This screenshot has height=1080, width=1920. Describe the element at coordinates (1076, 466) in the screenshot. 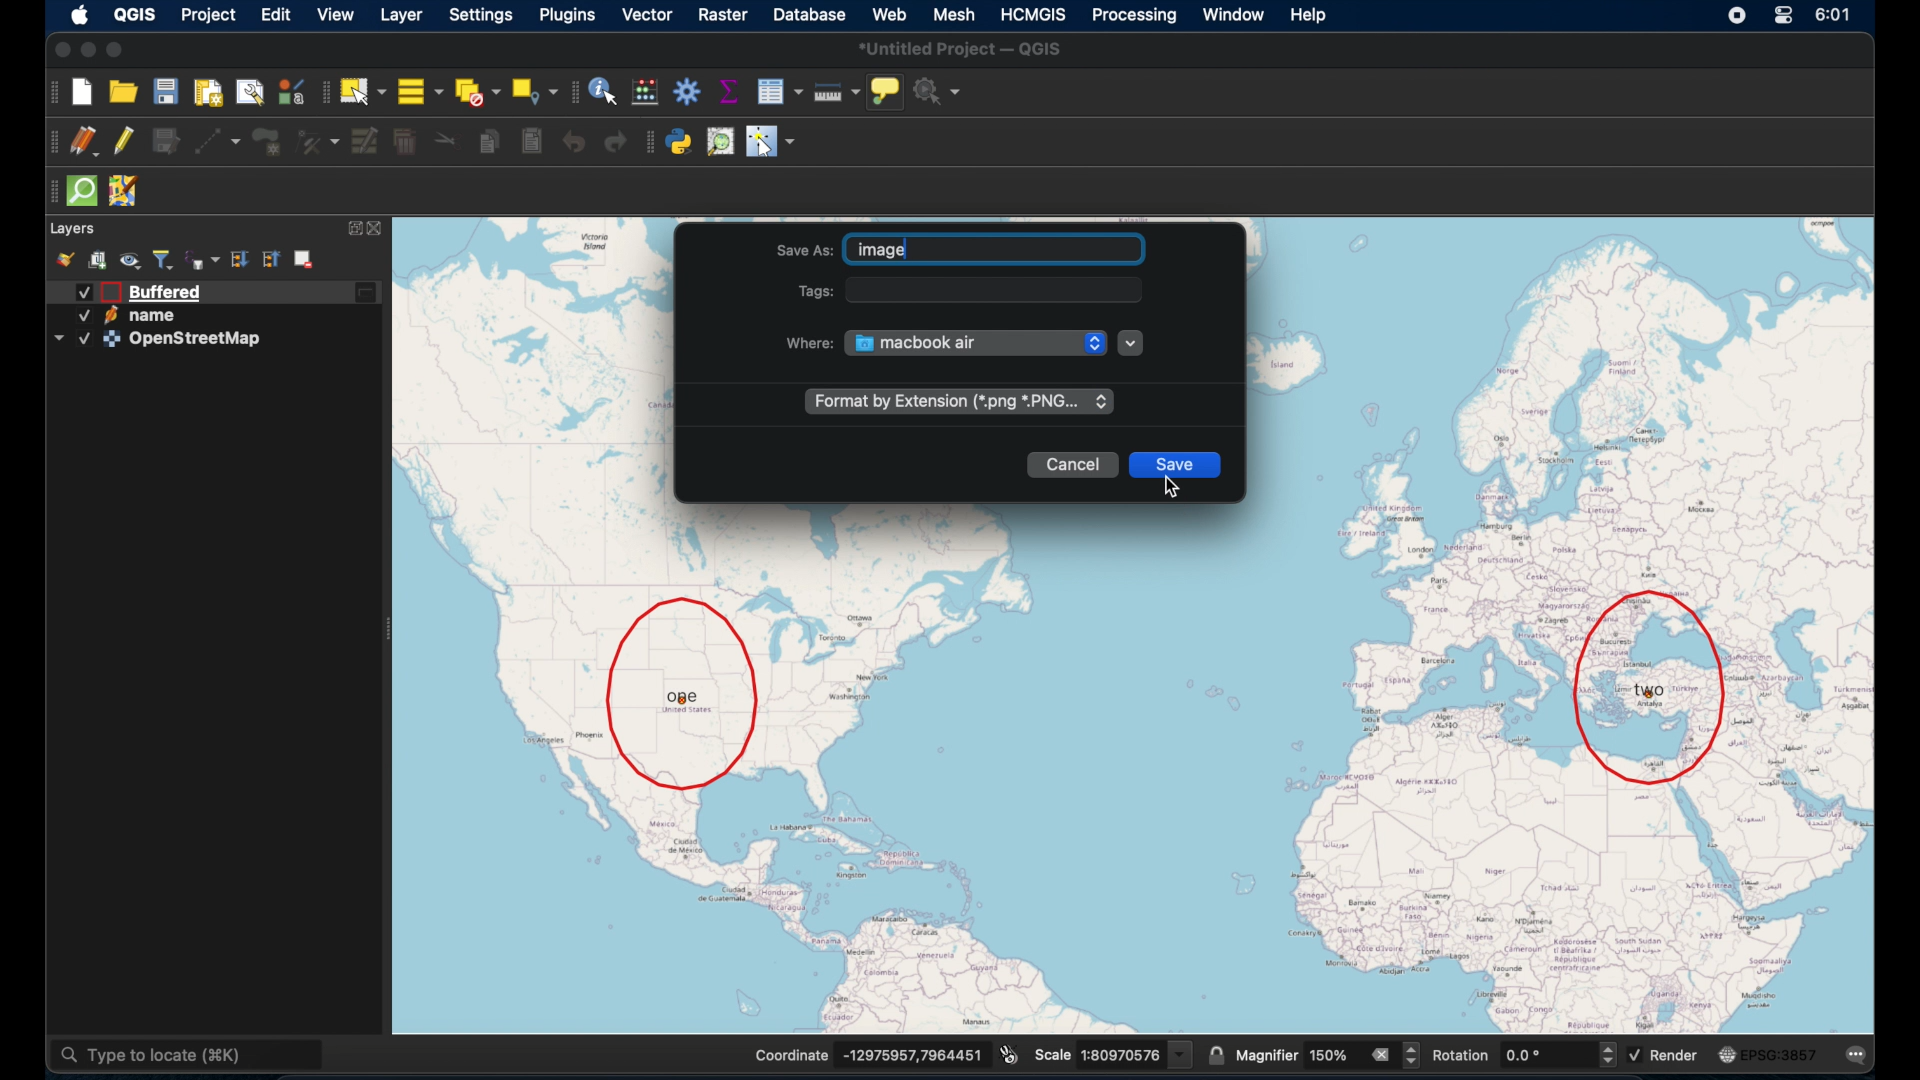

I see `cancel` at that location.